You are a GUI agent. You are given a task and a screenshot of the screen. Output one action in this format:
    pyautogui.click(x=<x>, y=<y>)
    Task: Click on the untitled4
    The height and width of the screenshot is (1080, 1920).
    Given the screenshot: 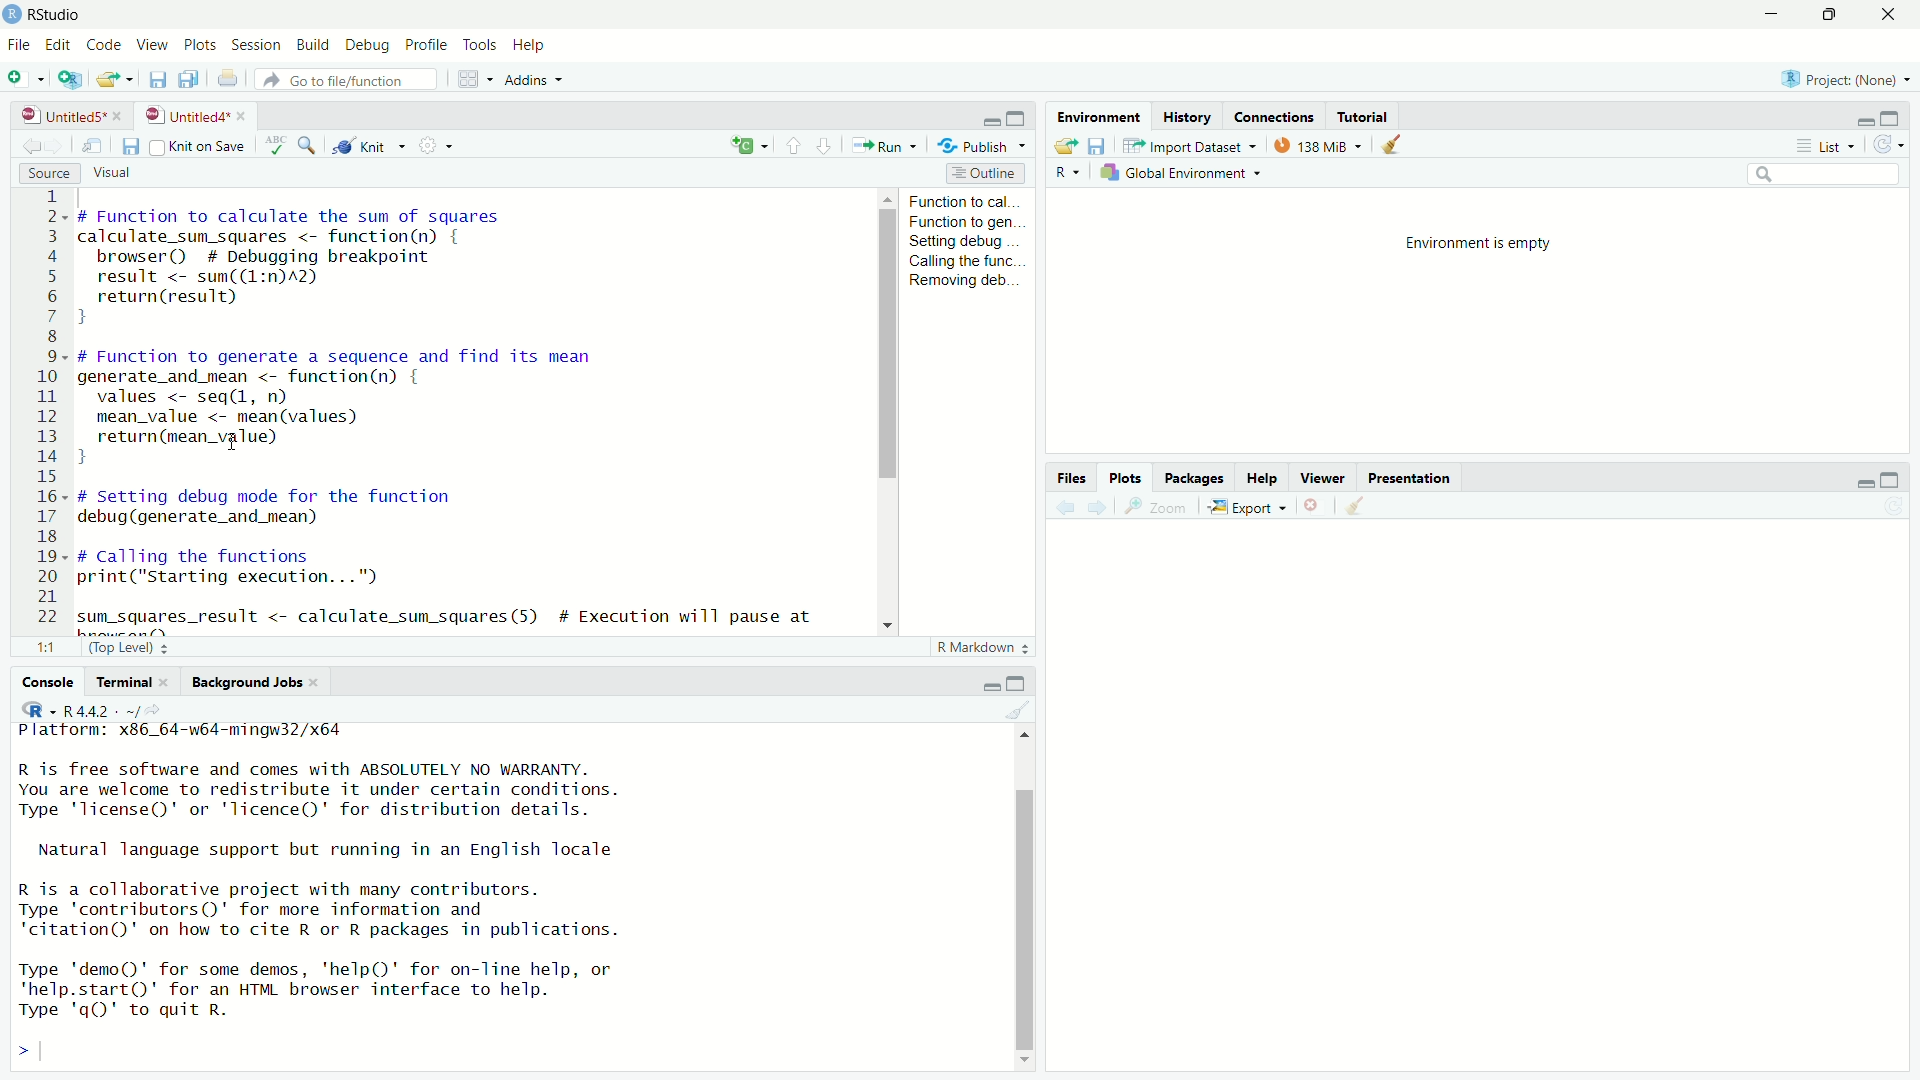 What is the action you would take?
    pyautogui.click(x=189, y=115)
    